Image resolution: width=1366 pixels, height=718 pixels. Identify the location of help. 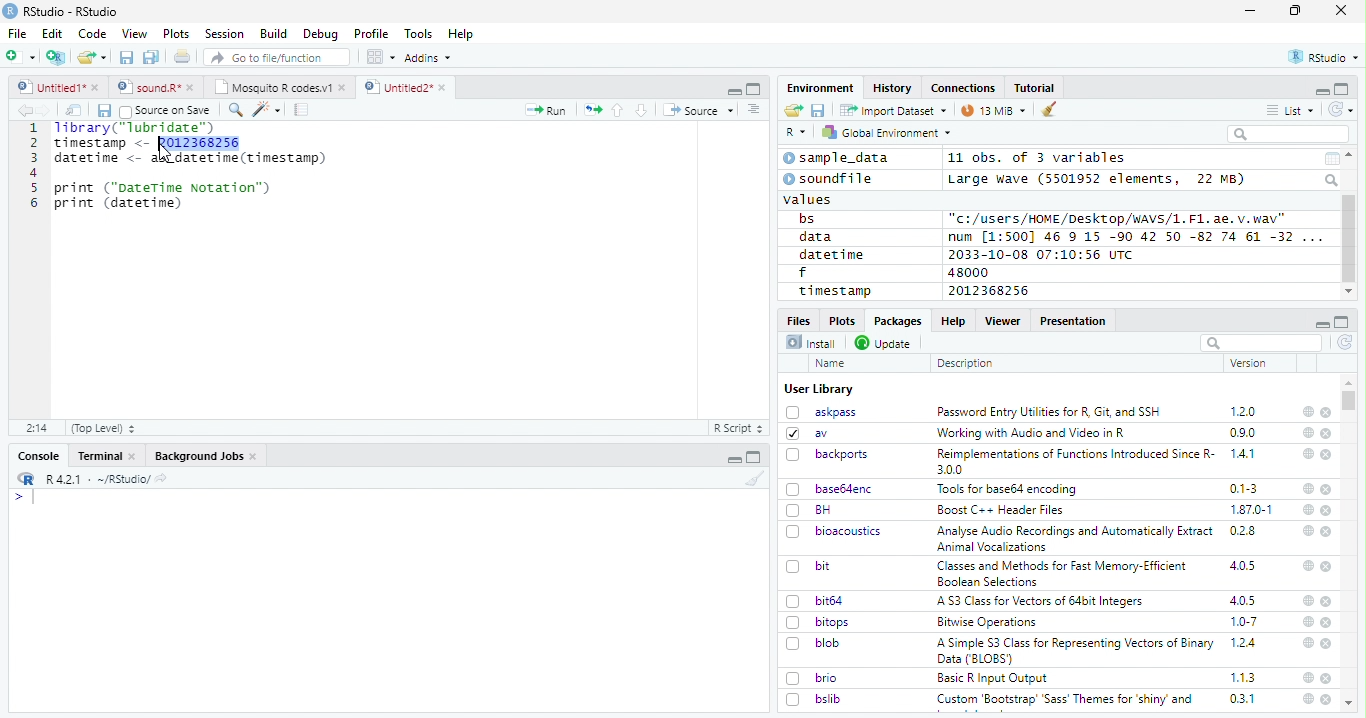
(1306, 642).